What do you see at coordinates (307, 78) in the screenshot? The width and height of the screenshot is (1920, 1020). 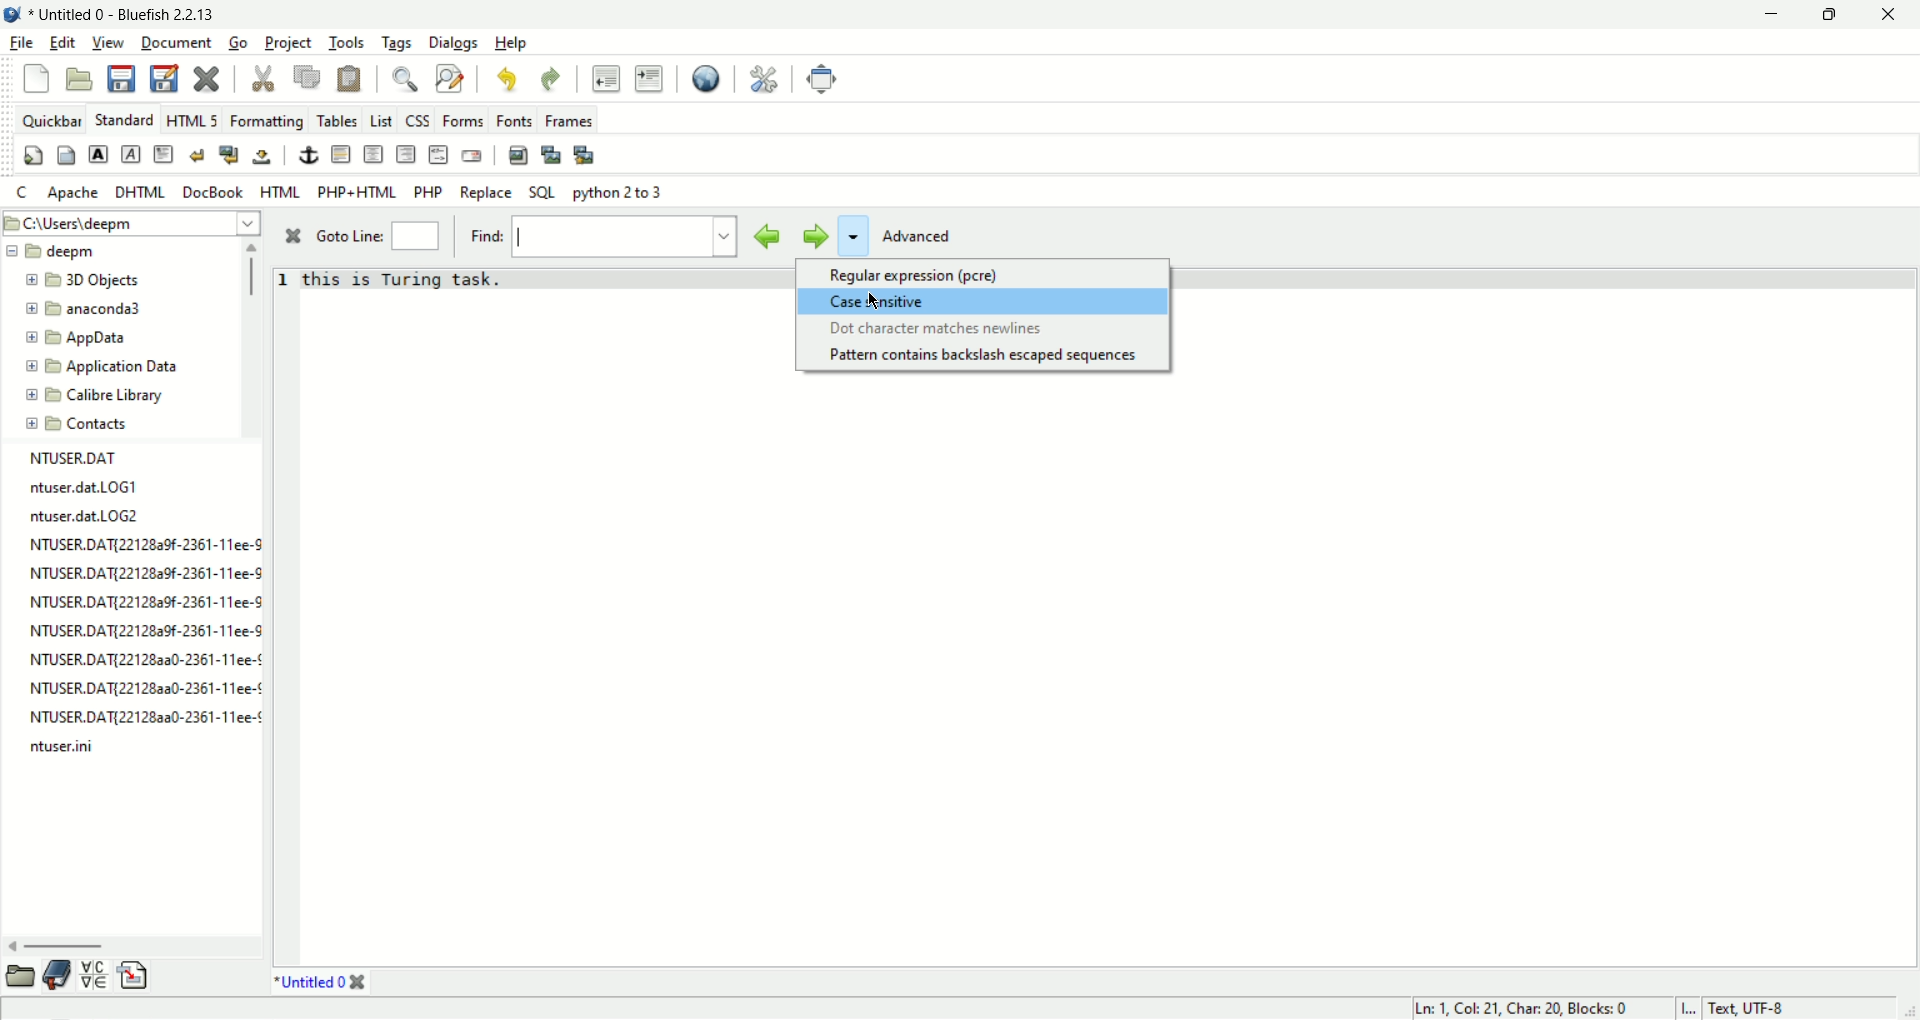 I see `copy` at bounding box center [307, 78].